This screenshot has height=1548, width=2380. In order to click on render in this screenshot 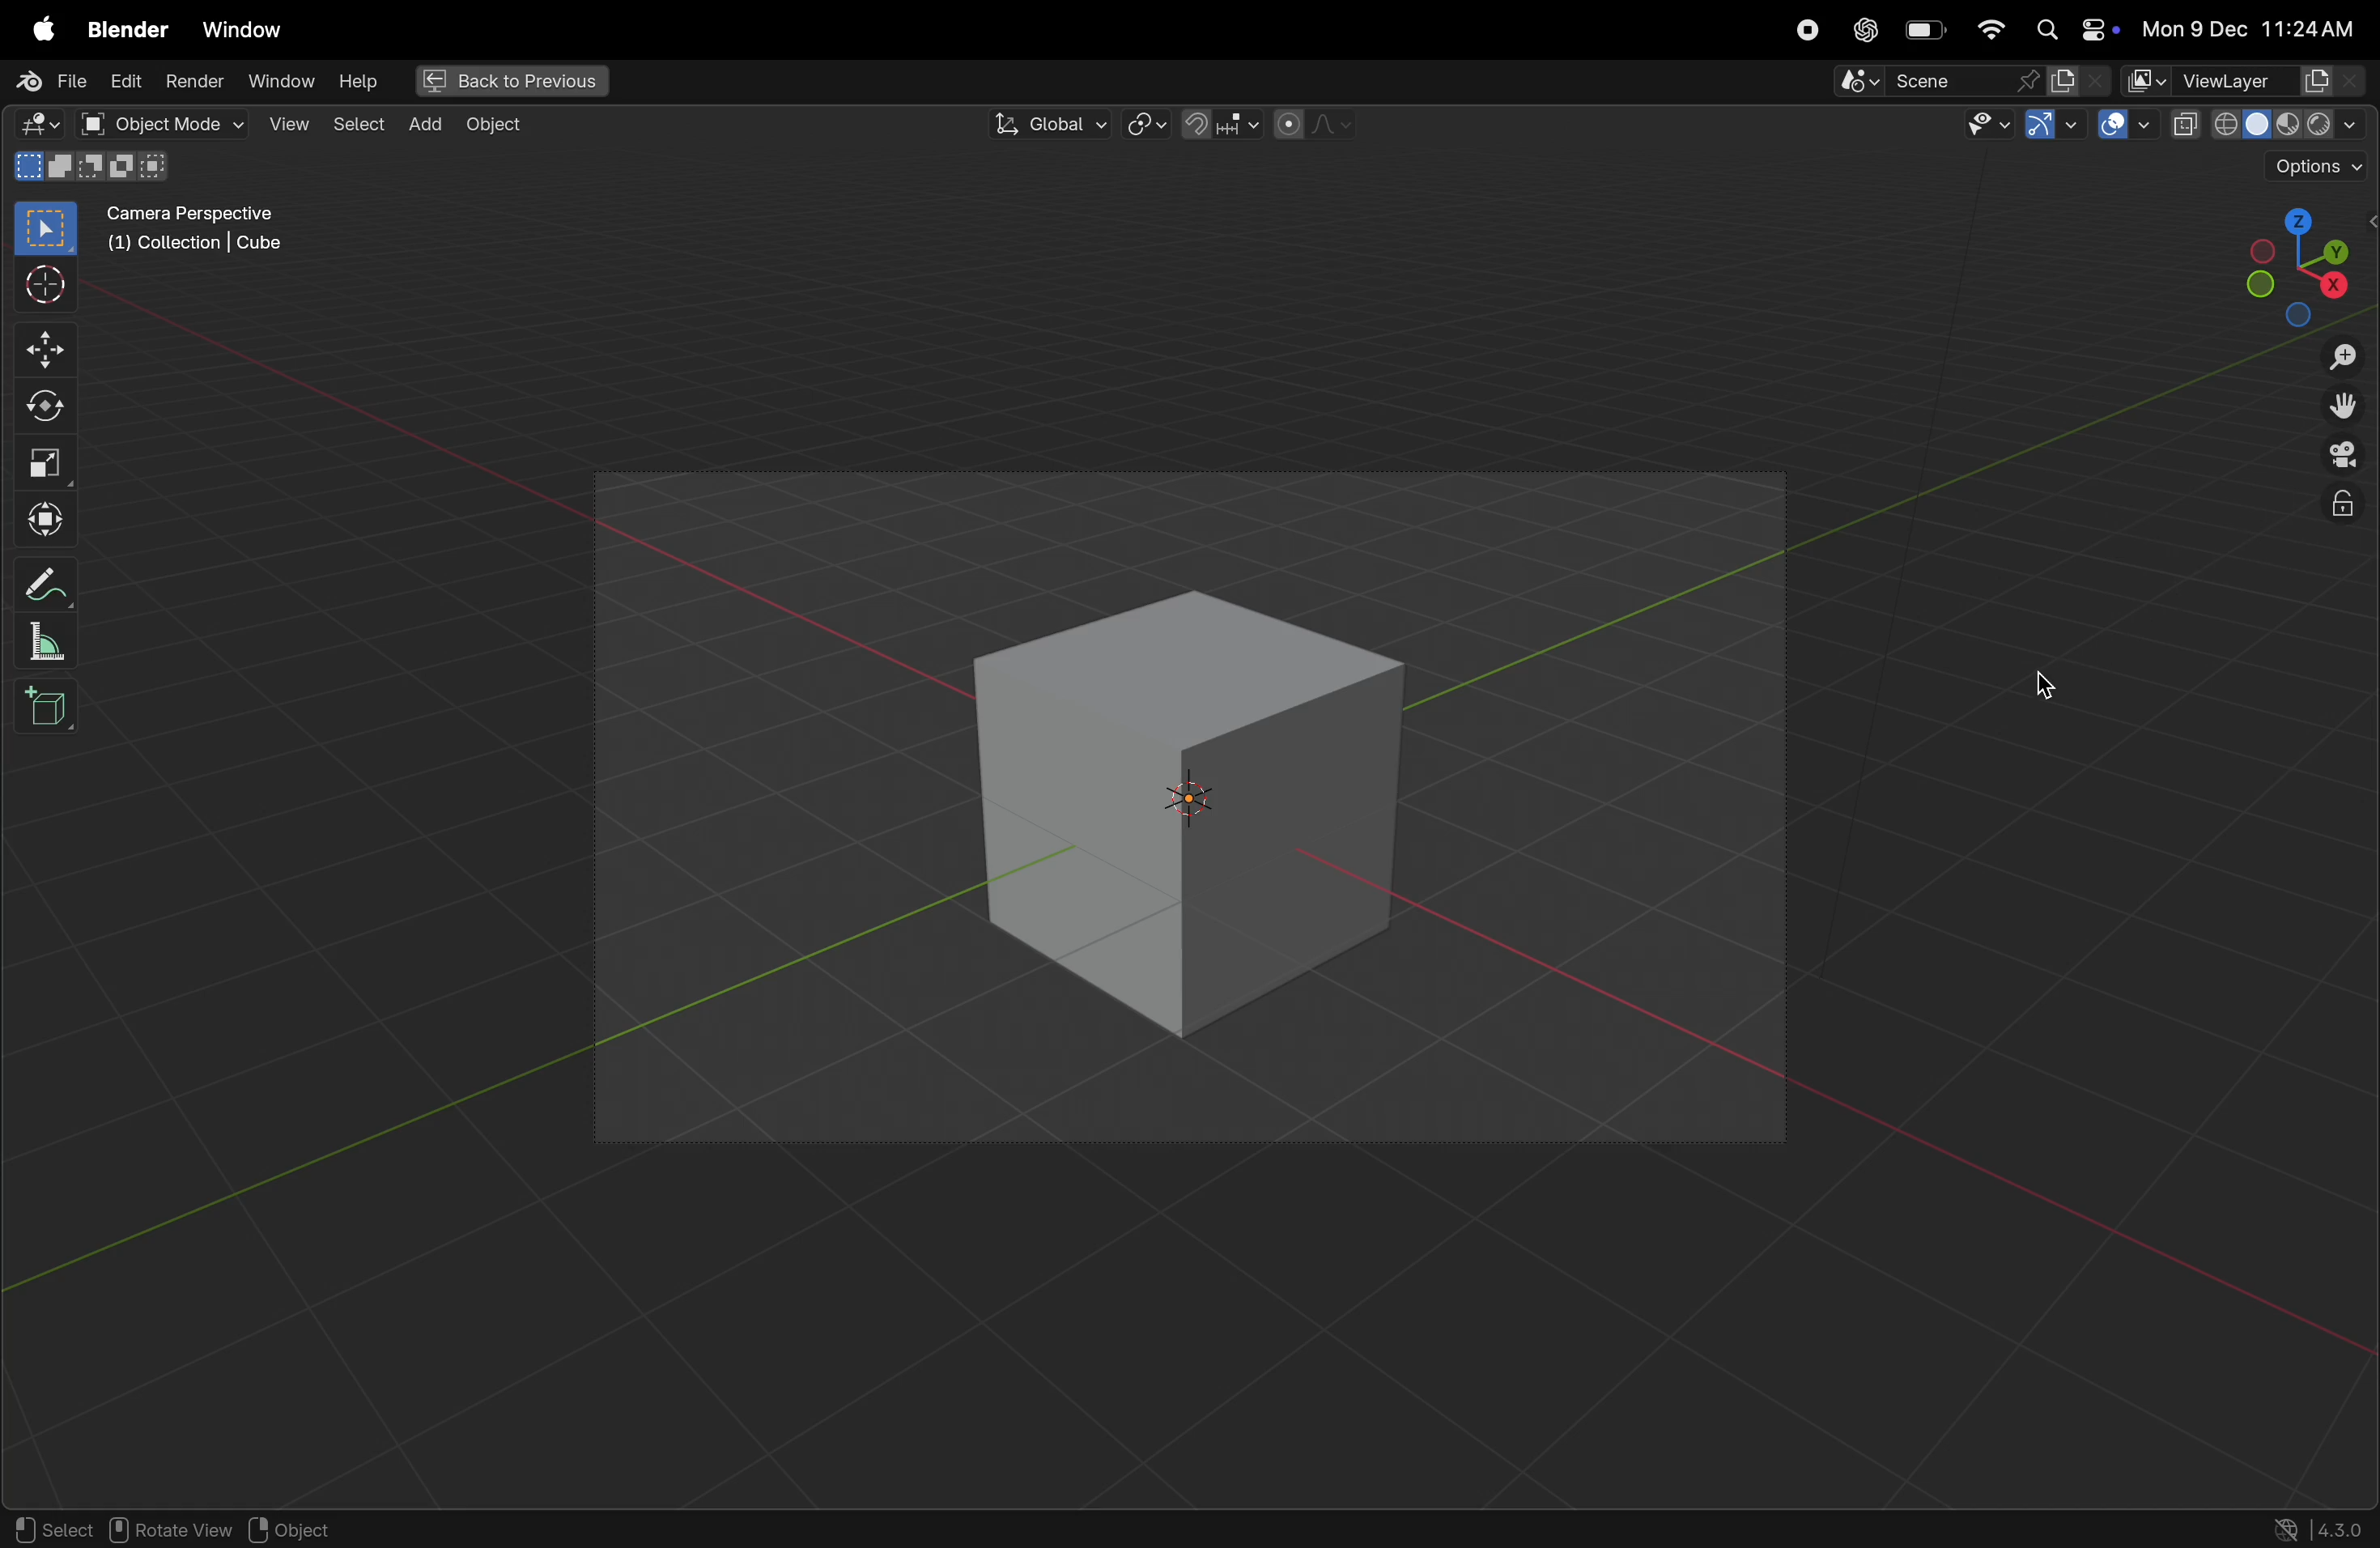, I will do `click(191, 81)`.